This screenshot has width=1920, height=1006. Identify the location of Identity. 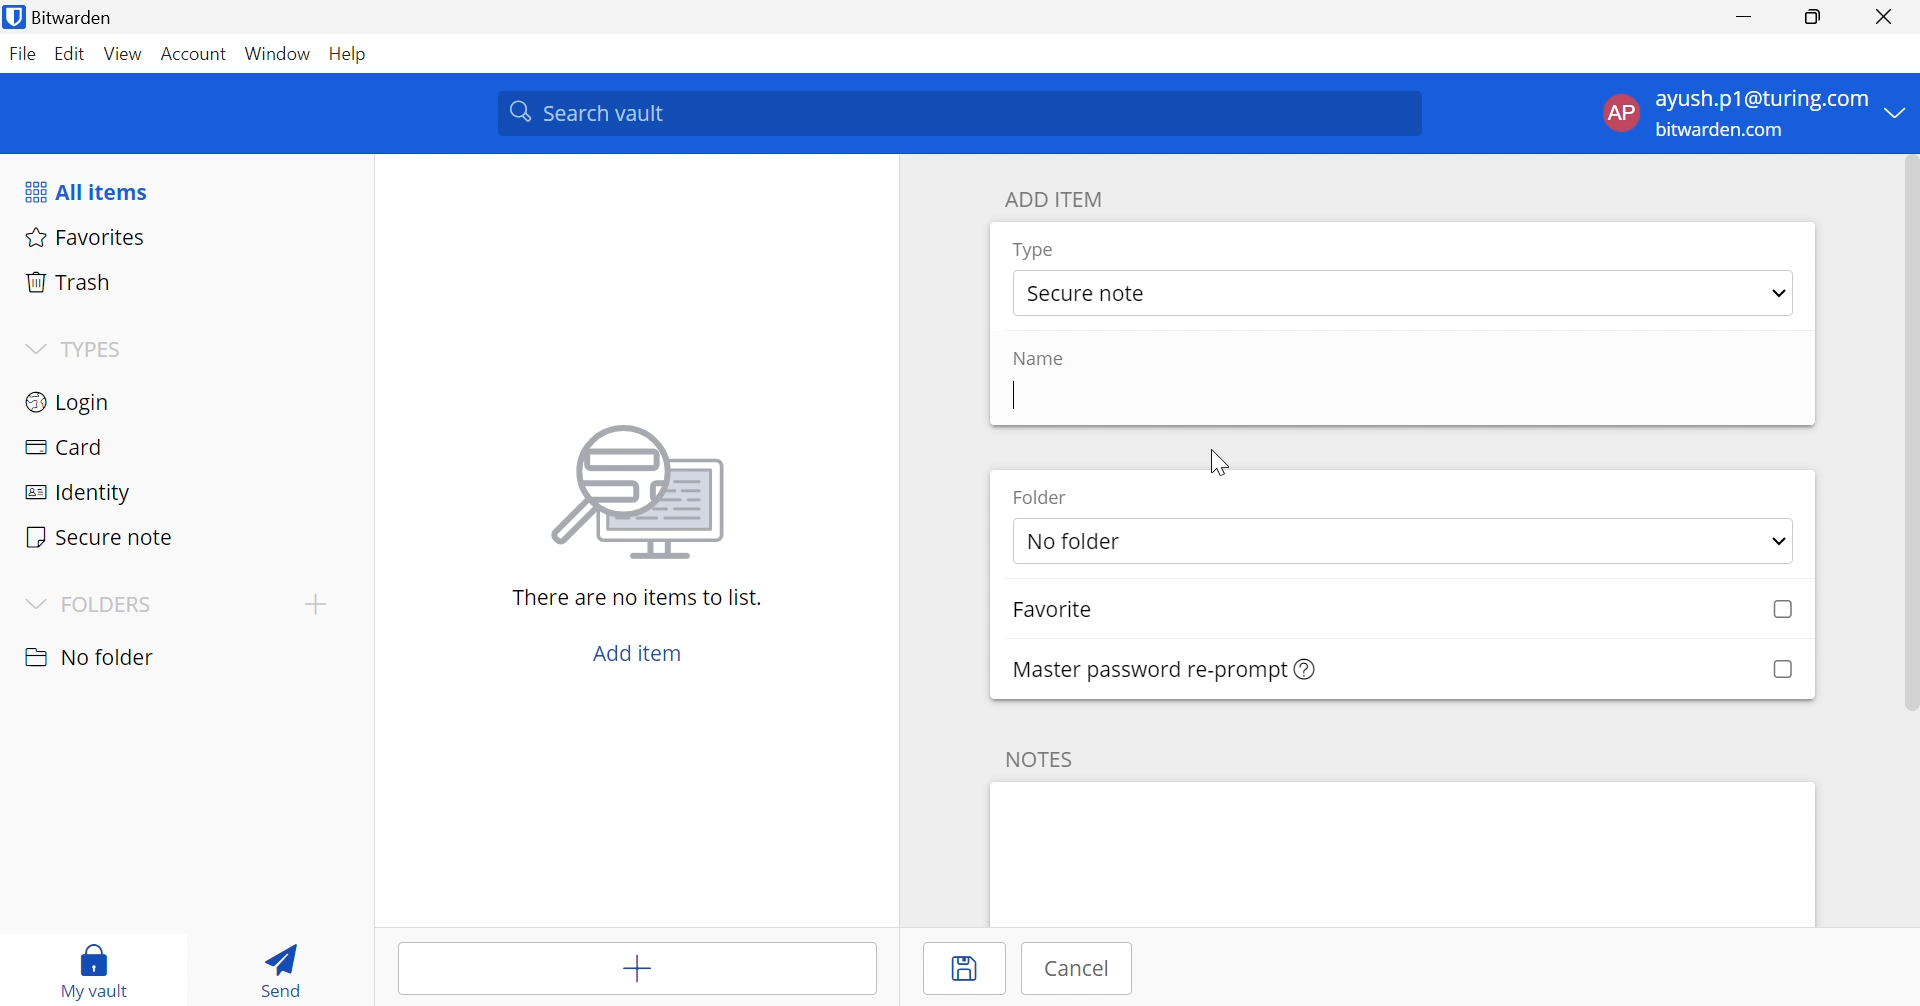
(178, 487).